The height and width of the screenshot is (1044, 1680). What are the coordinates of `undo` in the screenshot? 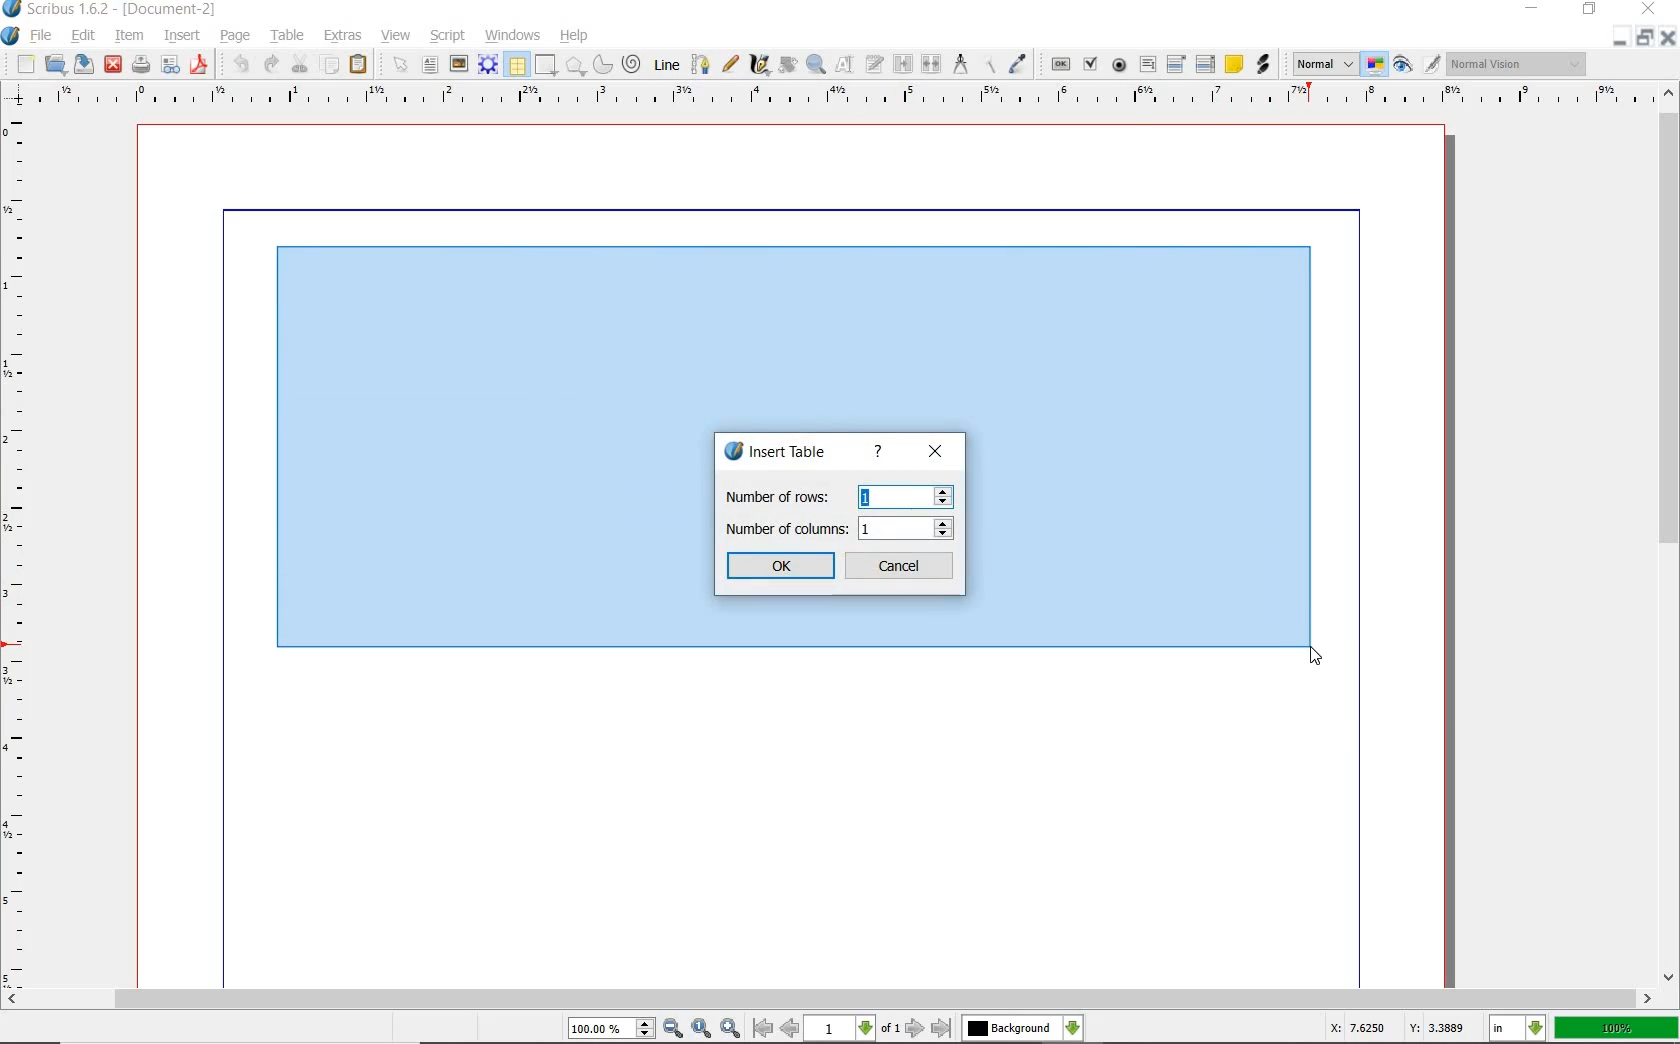 It's located at (242, 65).